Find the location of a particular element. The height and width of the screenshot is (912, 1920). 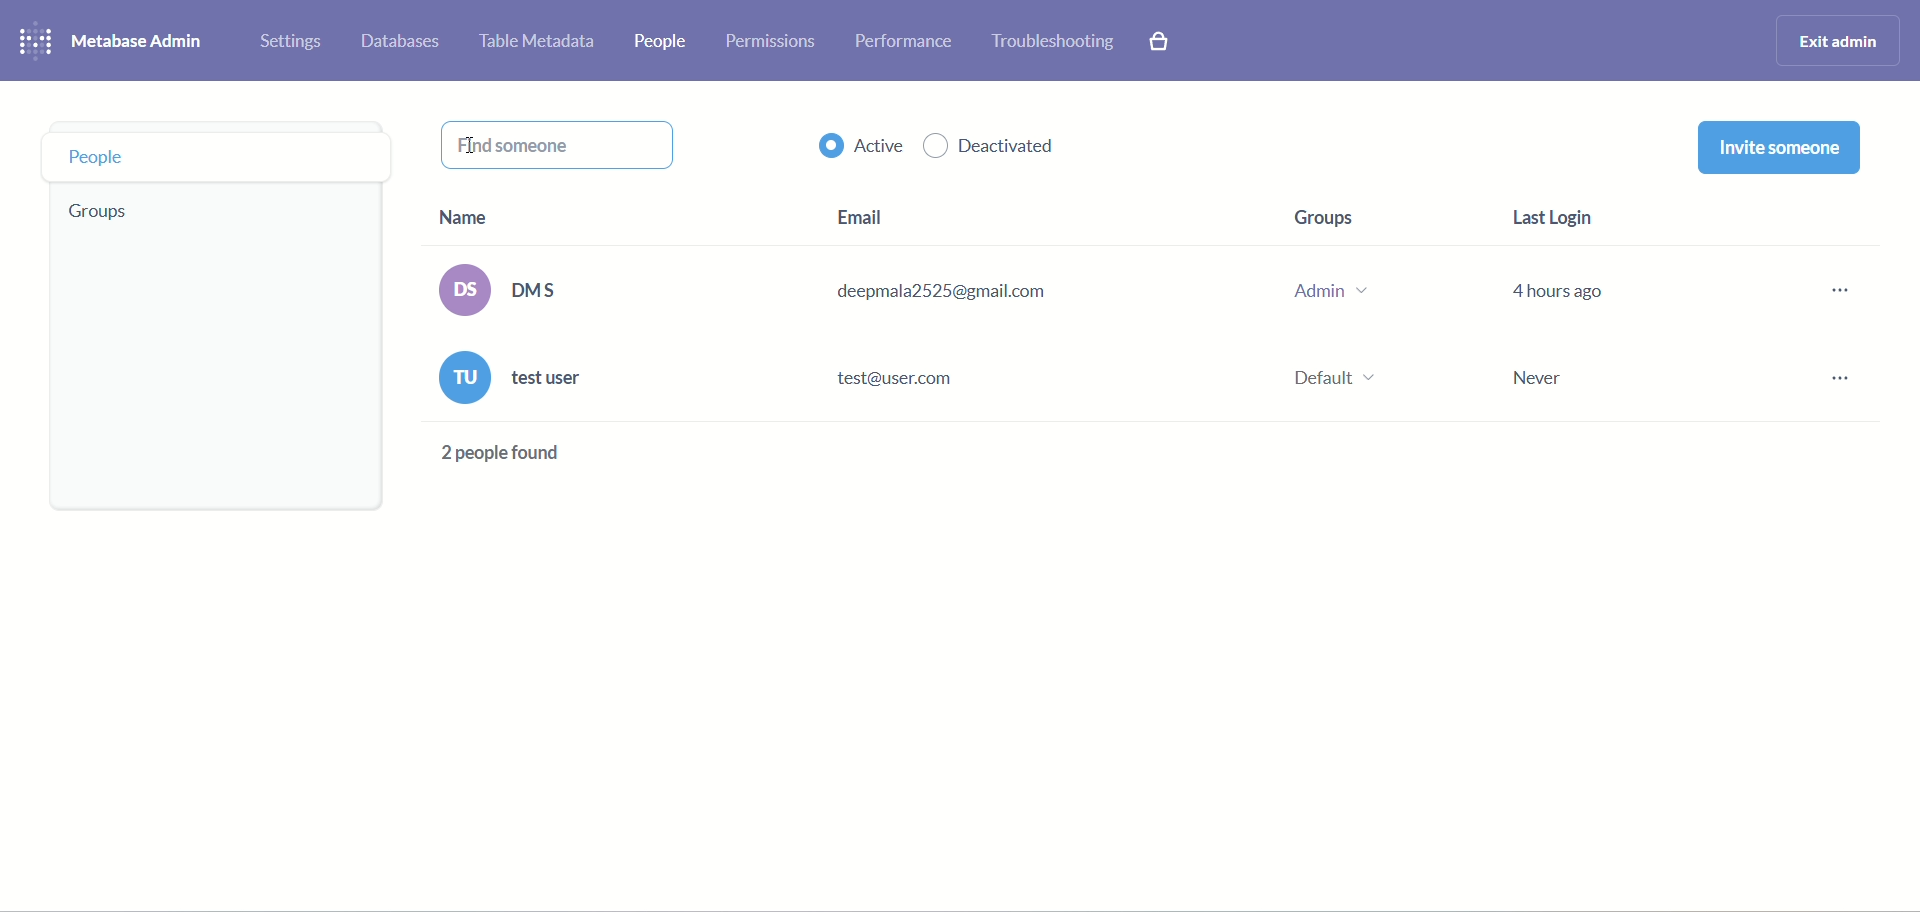

people is located at coordinates (661, 41).